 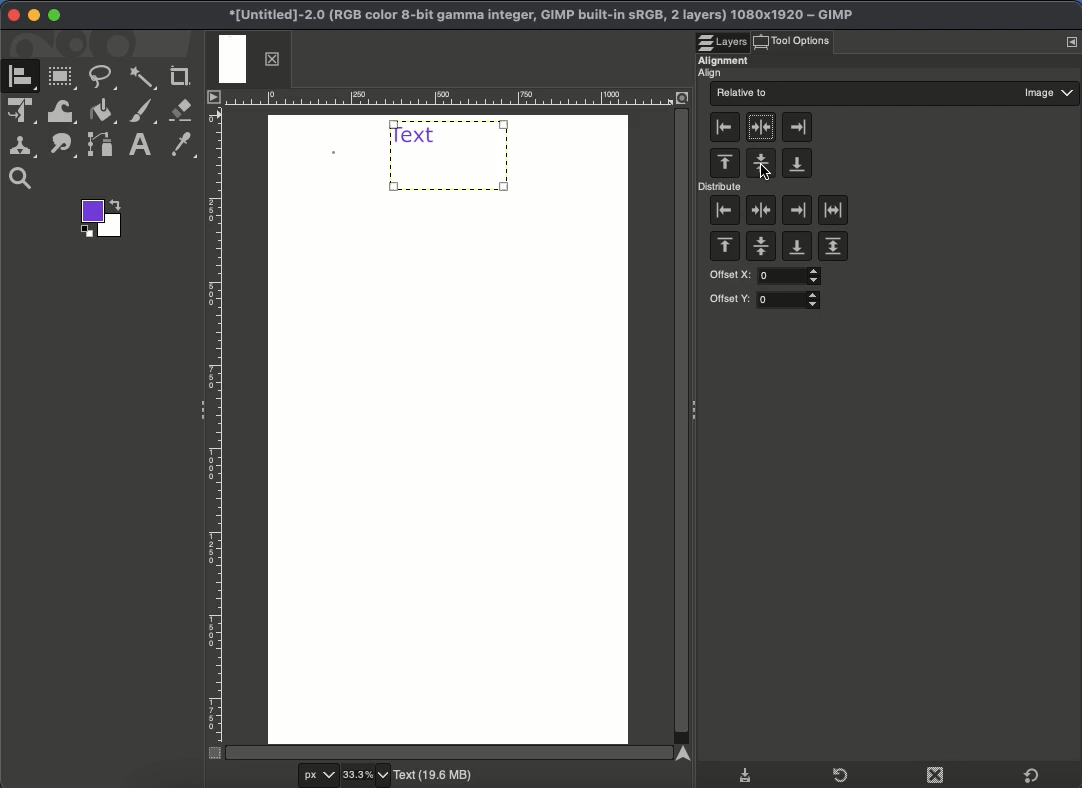 What do you see at coordinates (143, 113) in the screenshot?
I see `Brush` at bounding box center [143, 113].